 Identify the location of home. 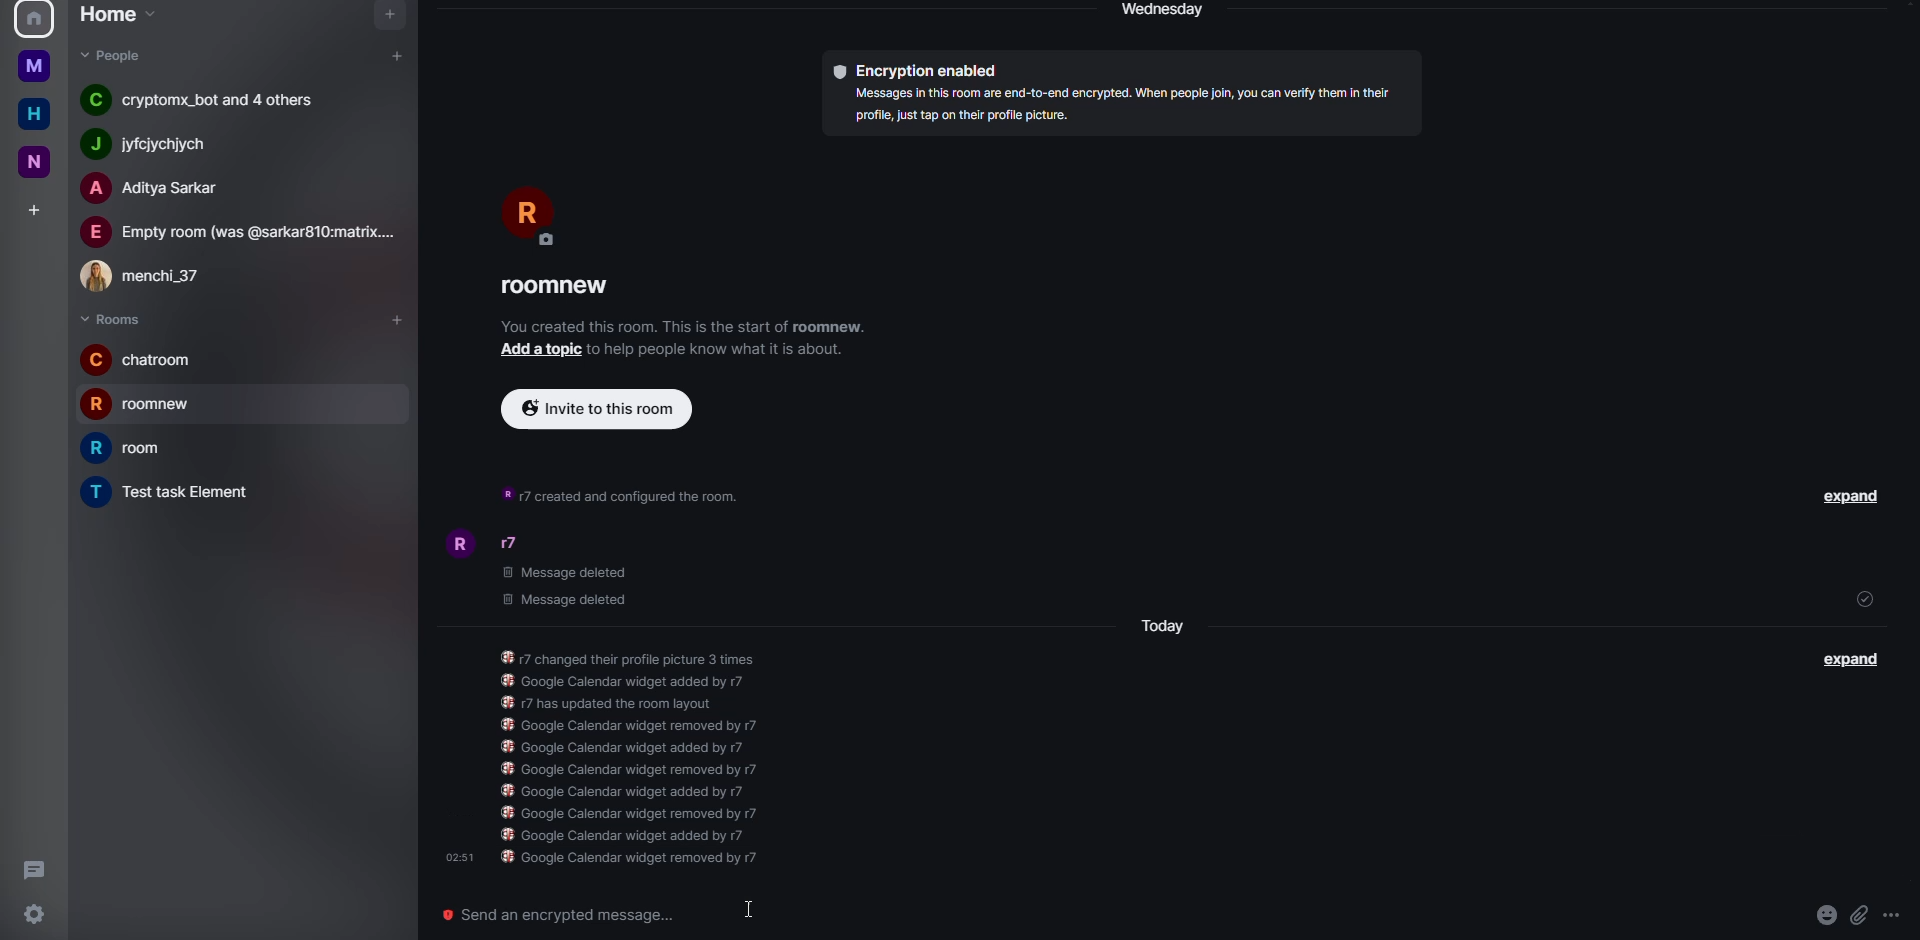
(34, 114).